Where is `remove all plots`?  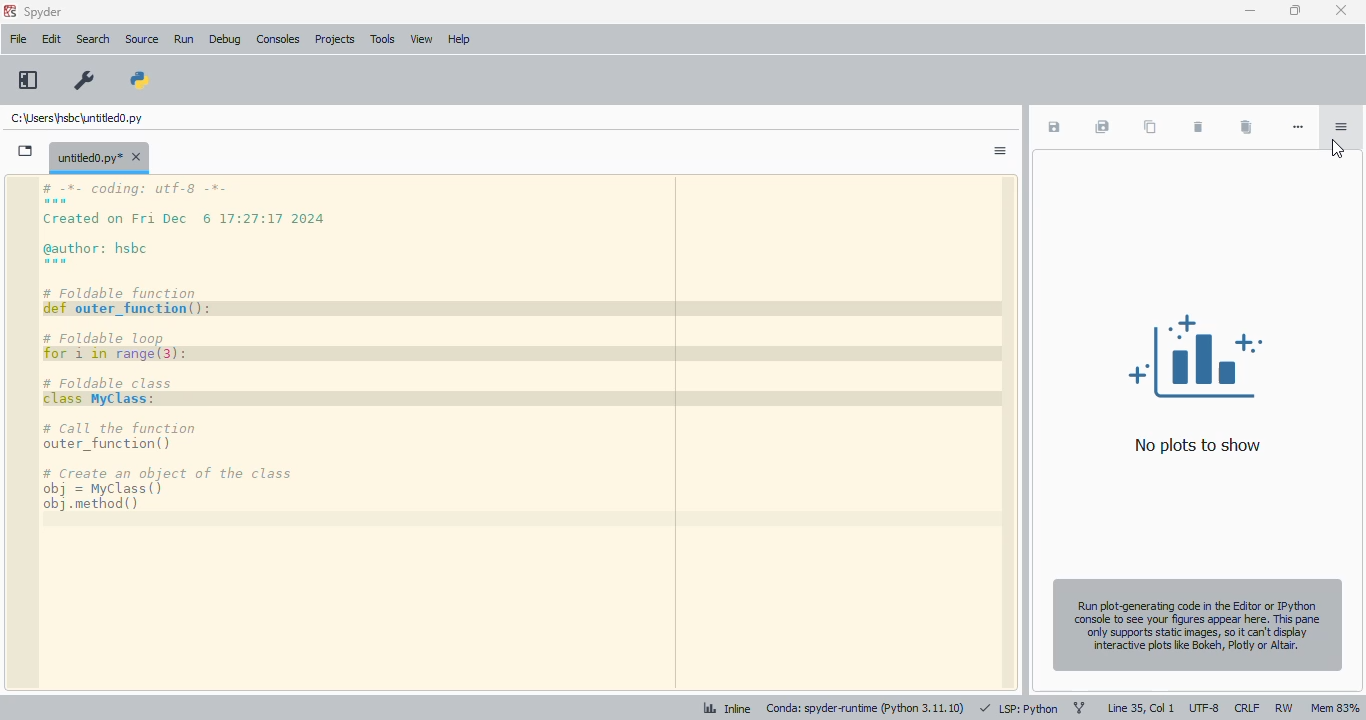 remove all plots is located at coordinates (1246, 128).